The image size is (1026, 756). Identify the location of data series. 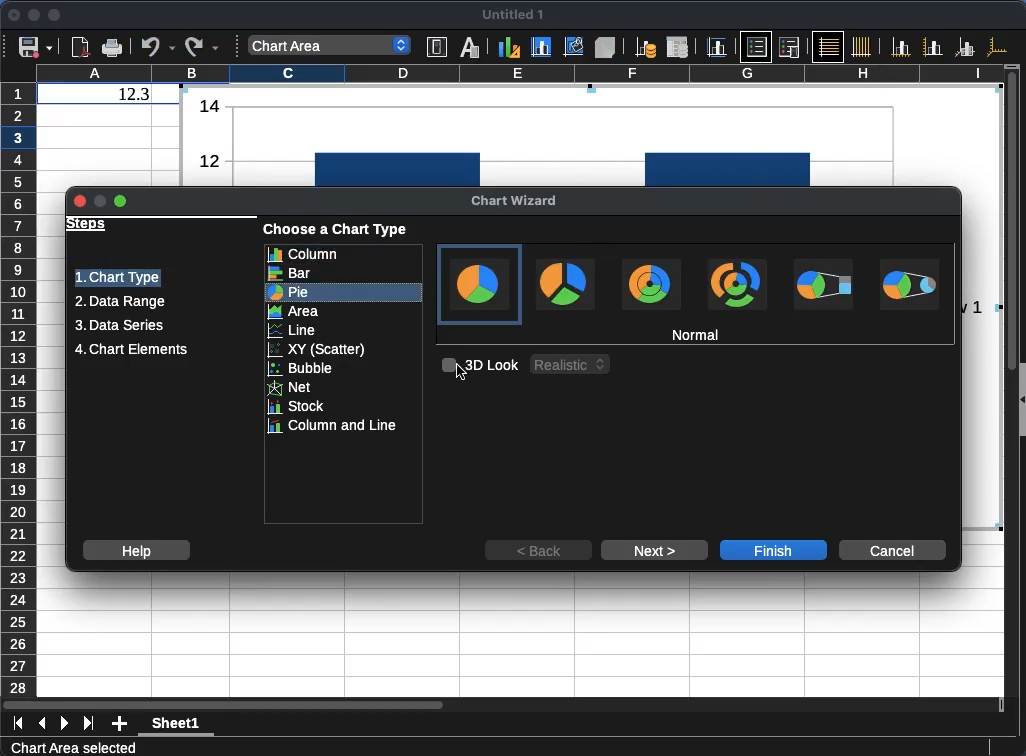
(119, 326).